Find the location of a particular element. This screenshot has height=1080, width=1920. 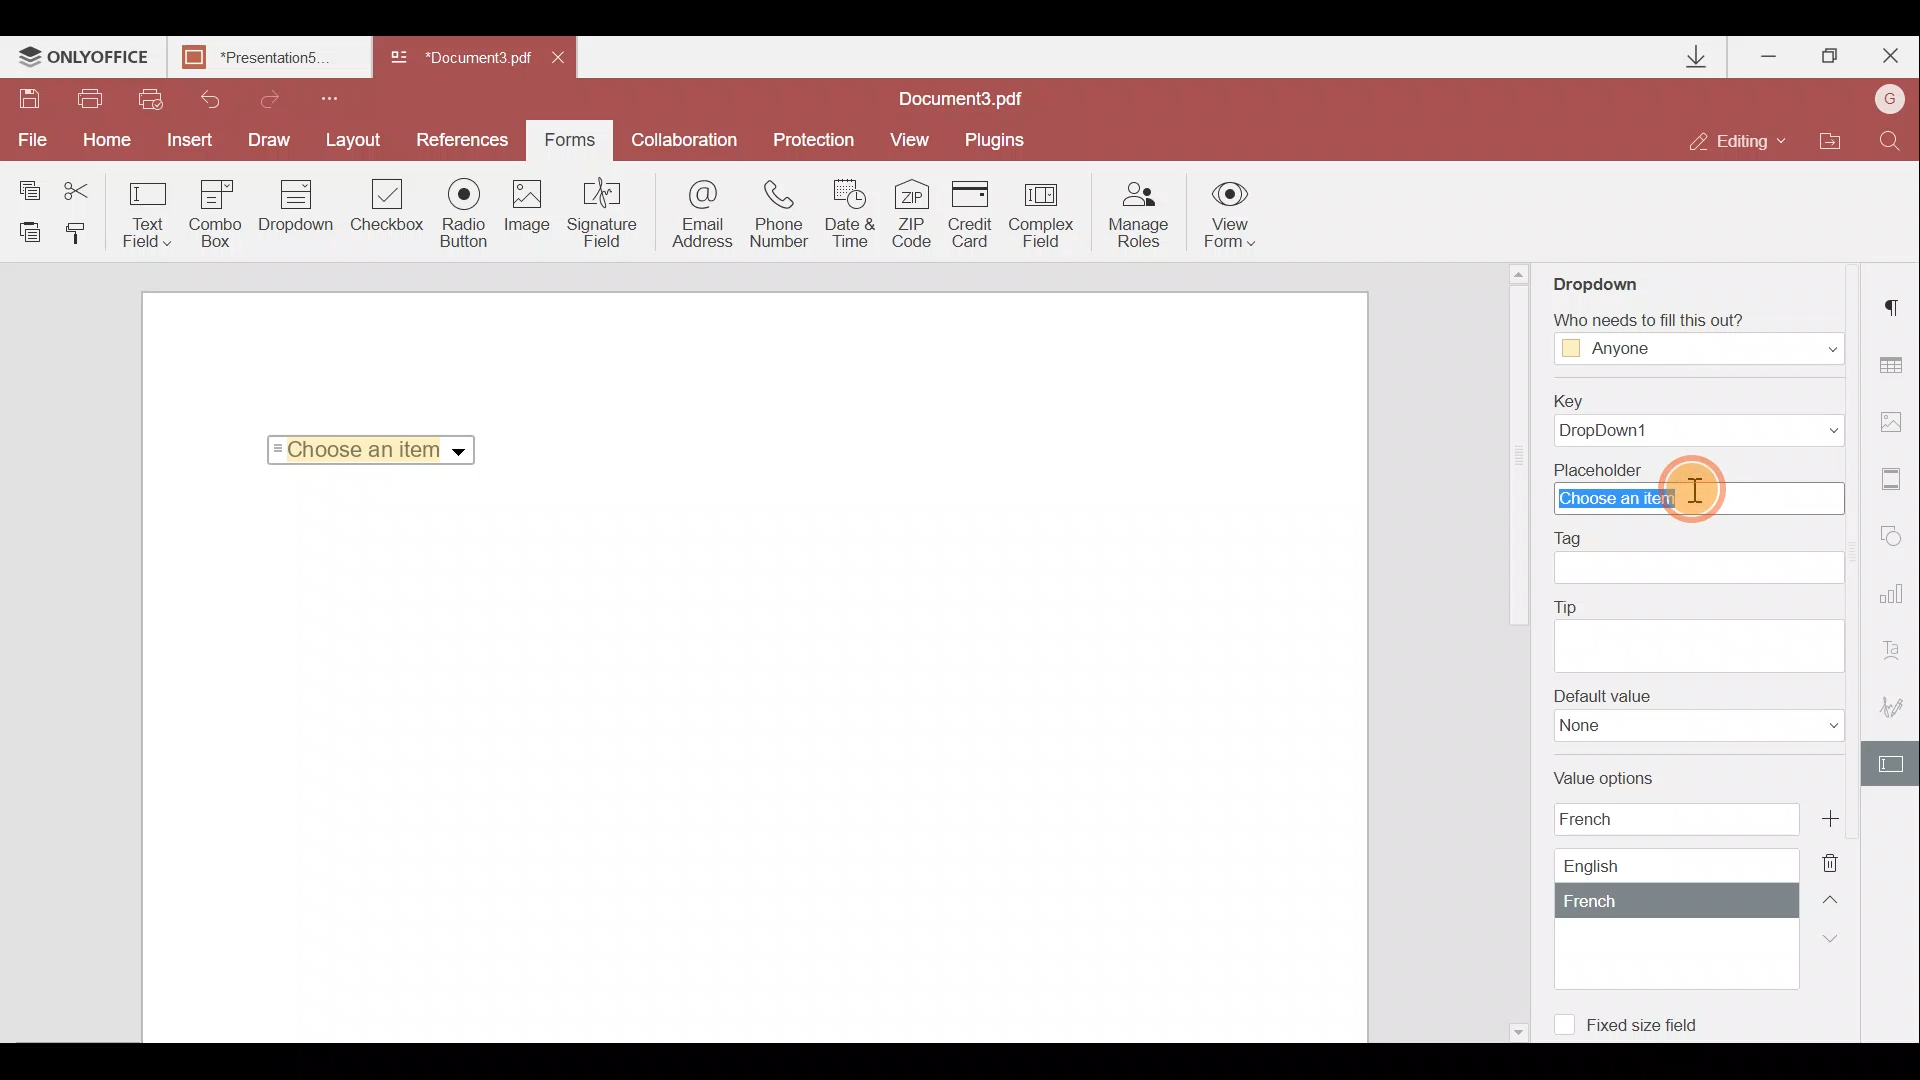

Down is located at coordinates (1837, 937).